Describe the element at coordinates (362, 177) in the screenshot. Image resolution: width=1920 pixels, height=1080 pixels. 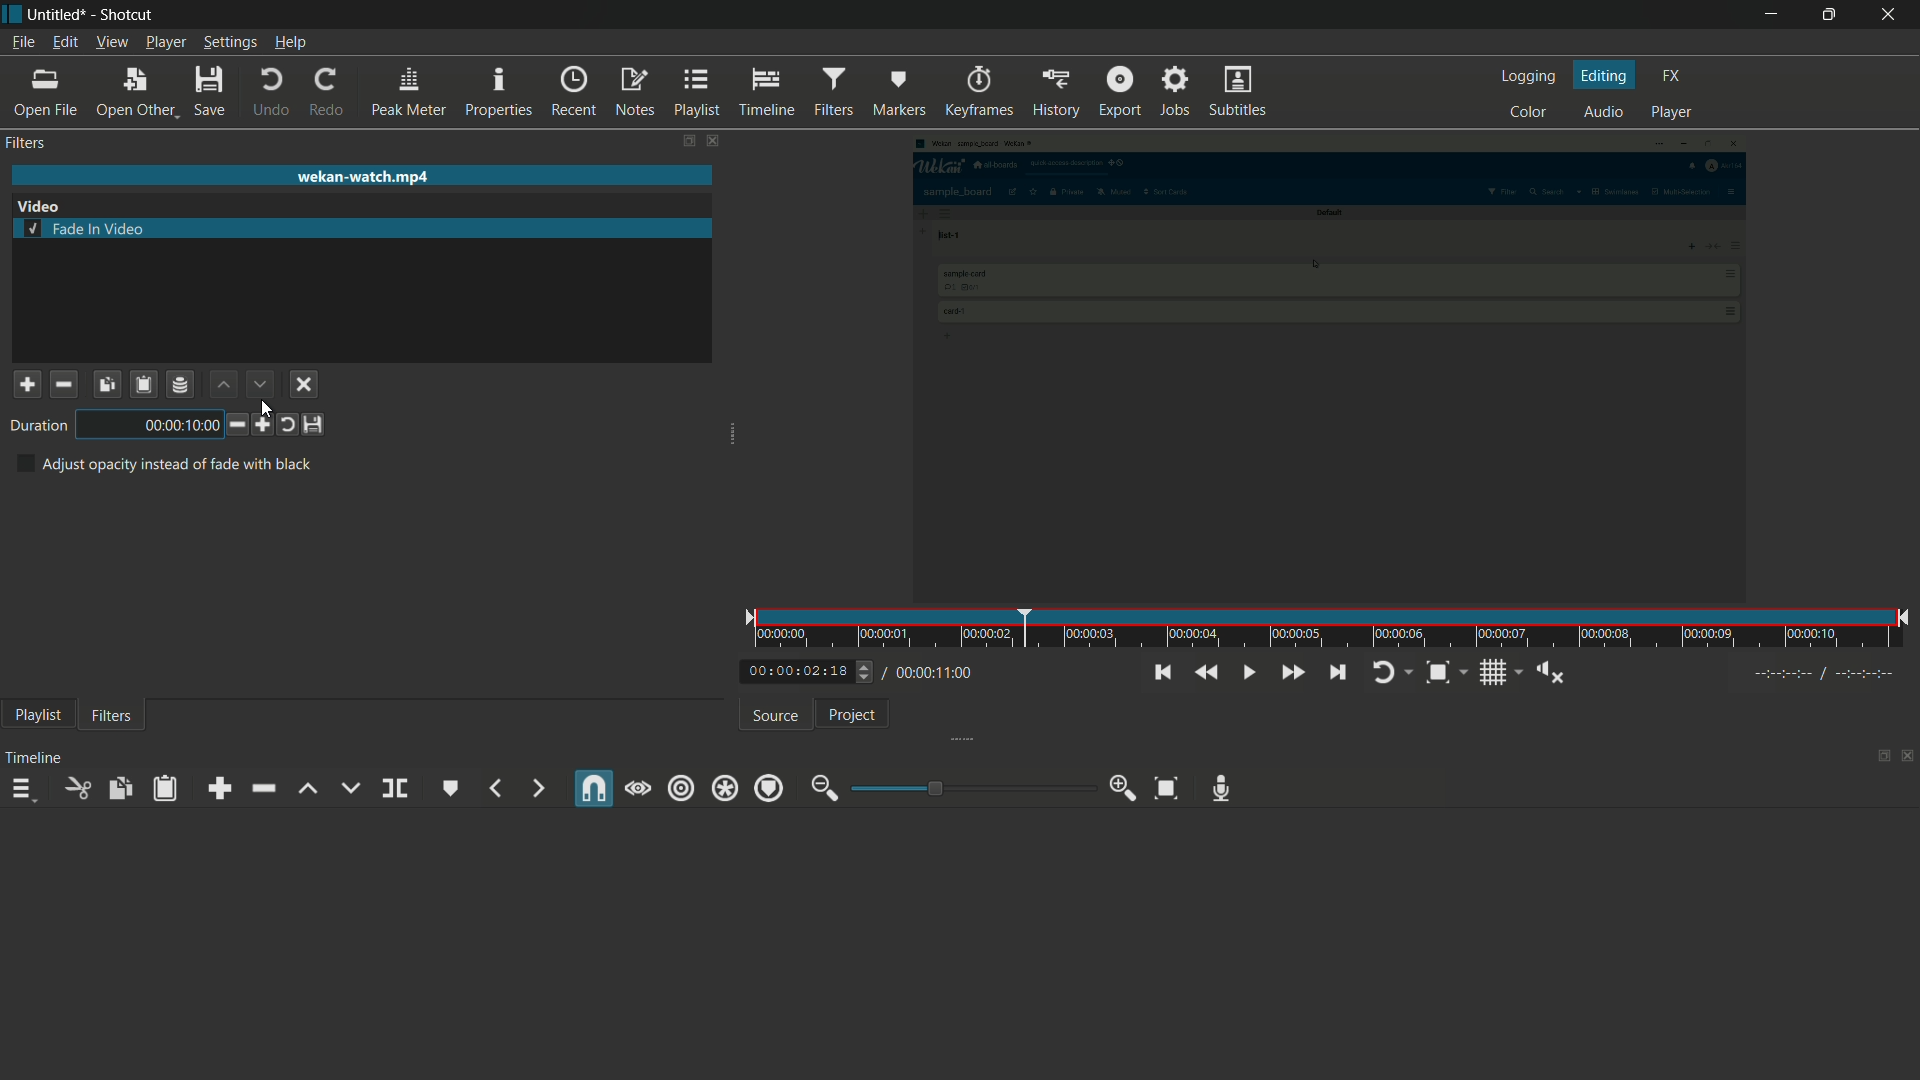
I see `imported file name` at that location.